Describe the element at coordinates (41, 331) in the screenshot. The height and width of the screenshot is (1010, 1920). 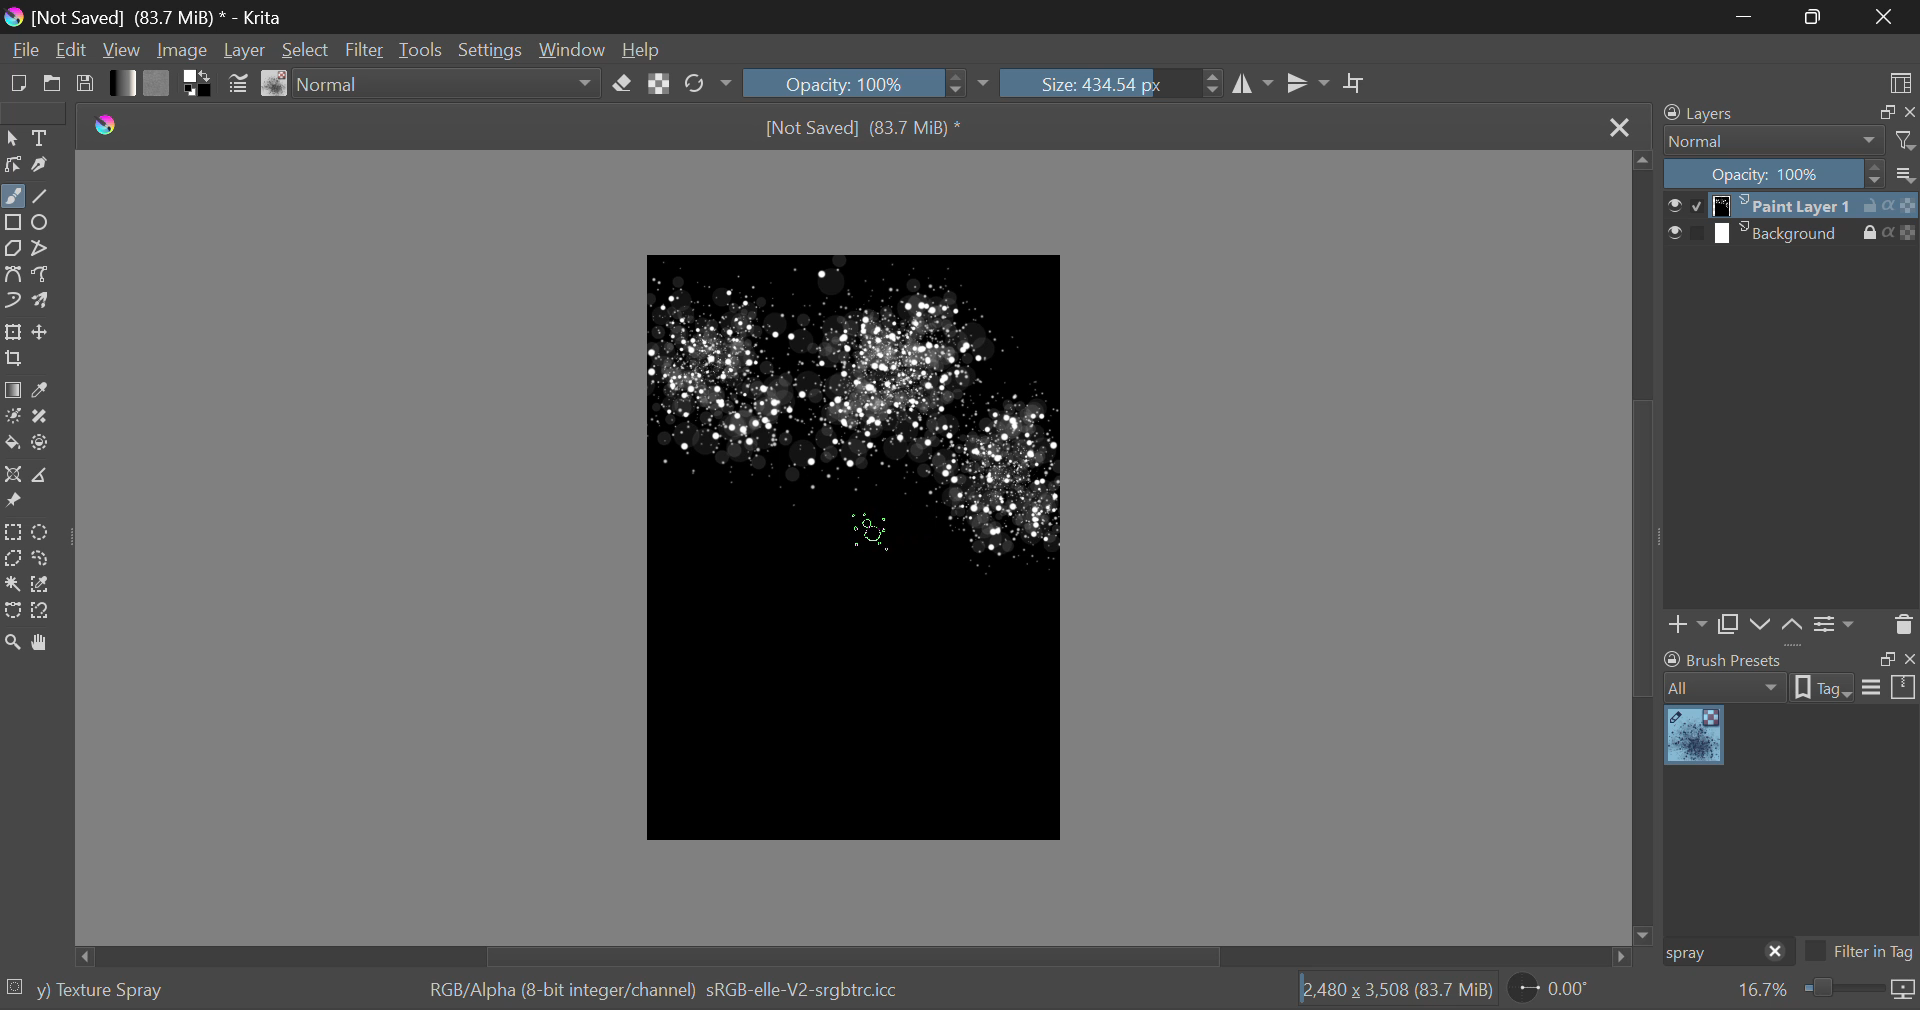
I see `Move Layer` at that location.